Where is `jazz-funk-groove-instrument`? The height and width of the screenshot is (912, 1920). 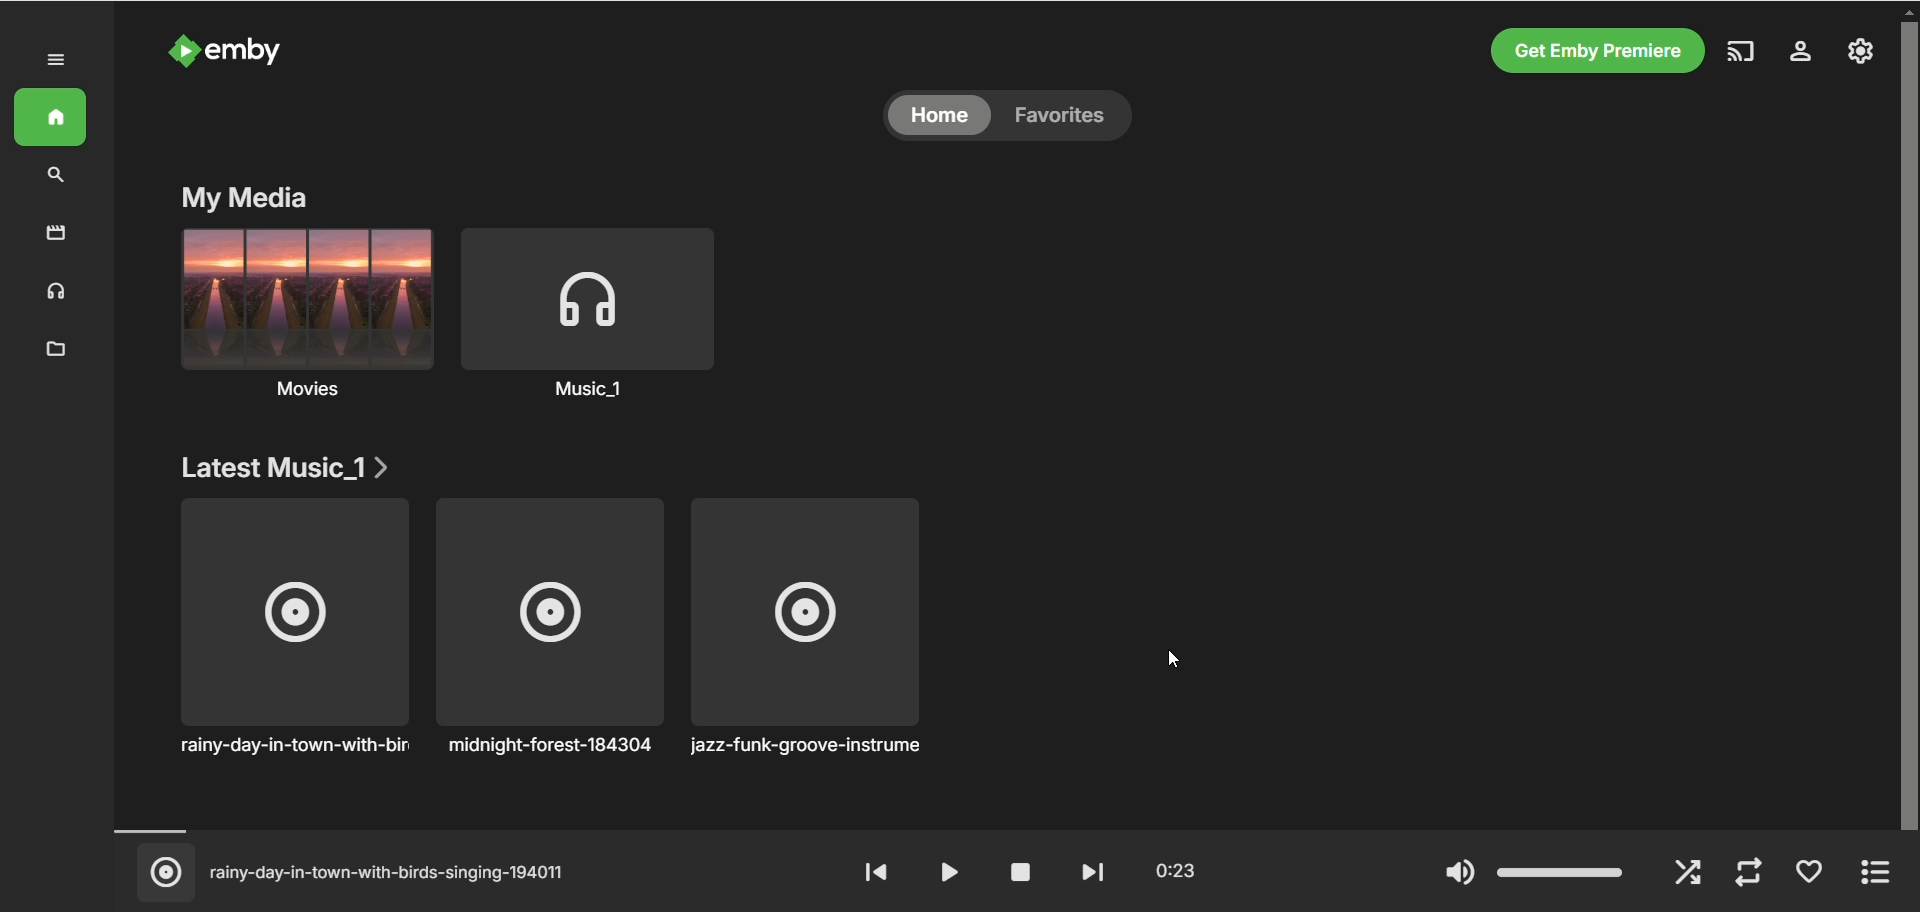 jazz-funk-groove-instrument is located at coordinates (808, 627).